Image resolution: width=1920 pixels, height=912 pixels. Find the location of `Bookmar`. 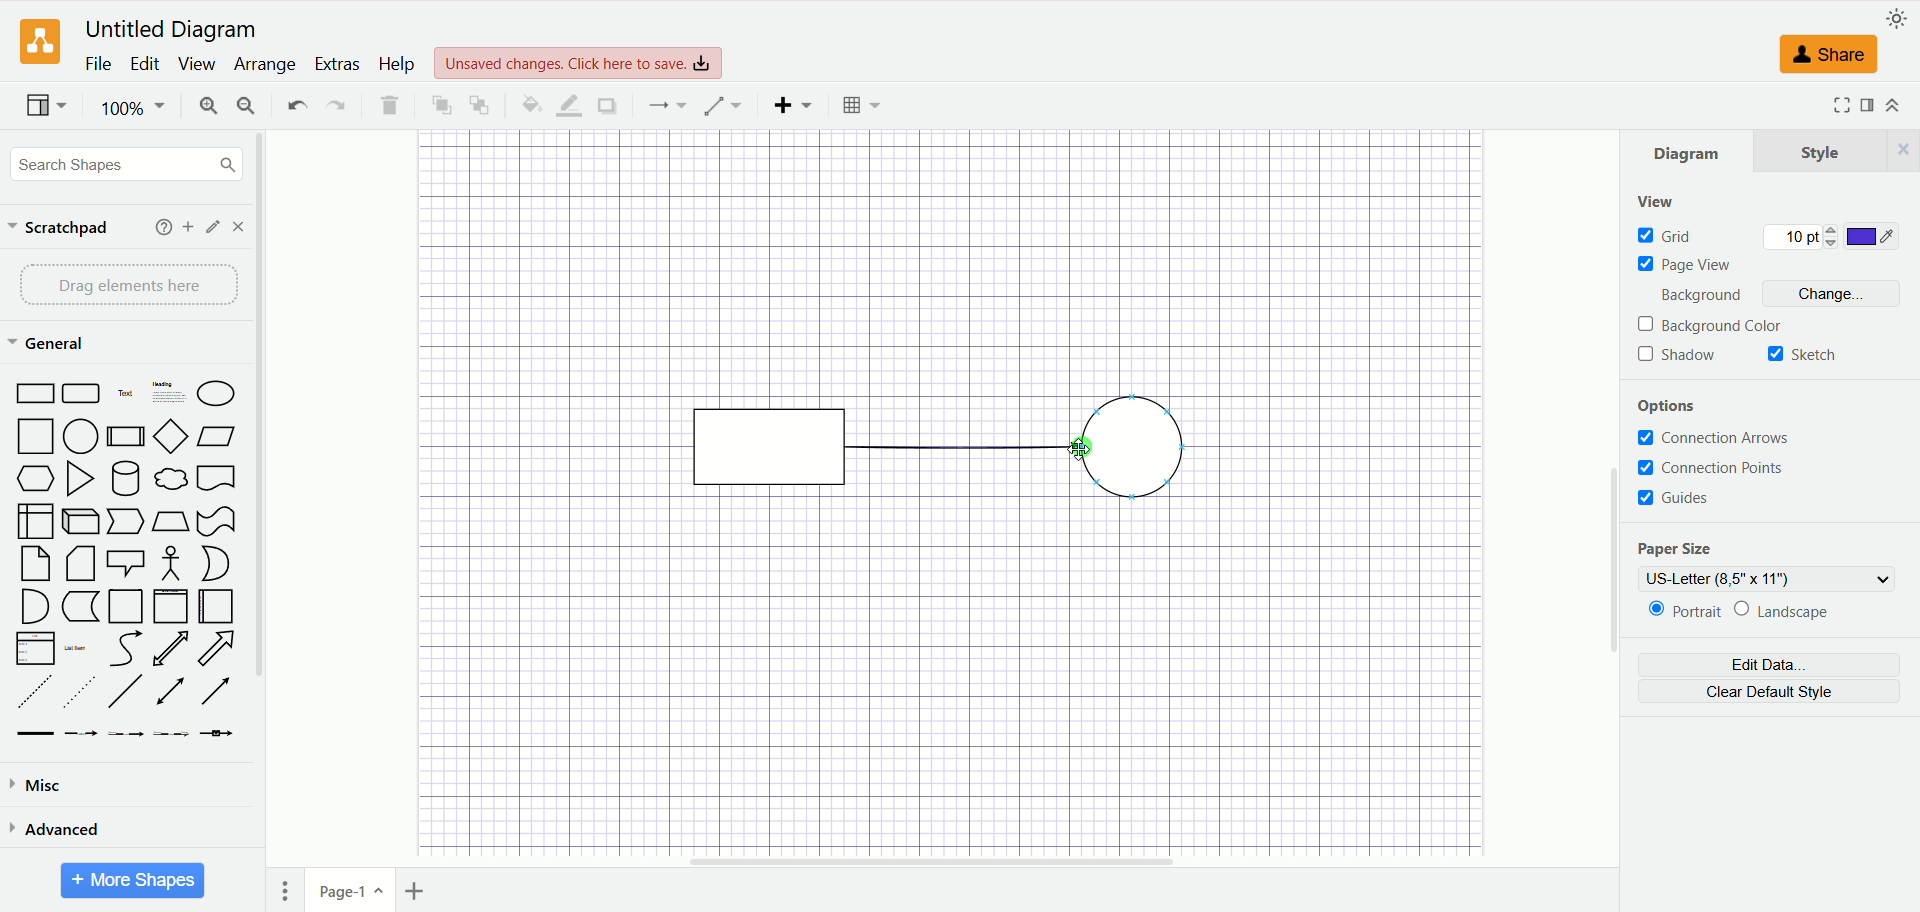

Bookmar is located at coordinates (218, 481).